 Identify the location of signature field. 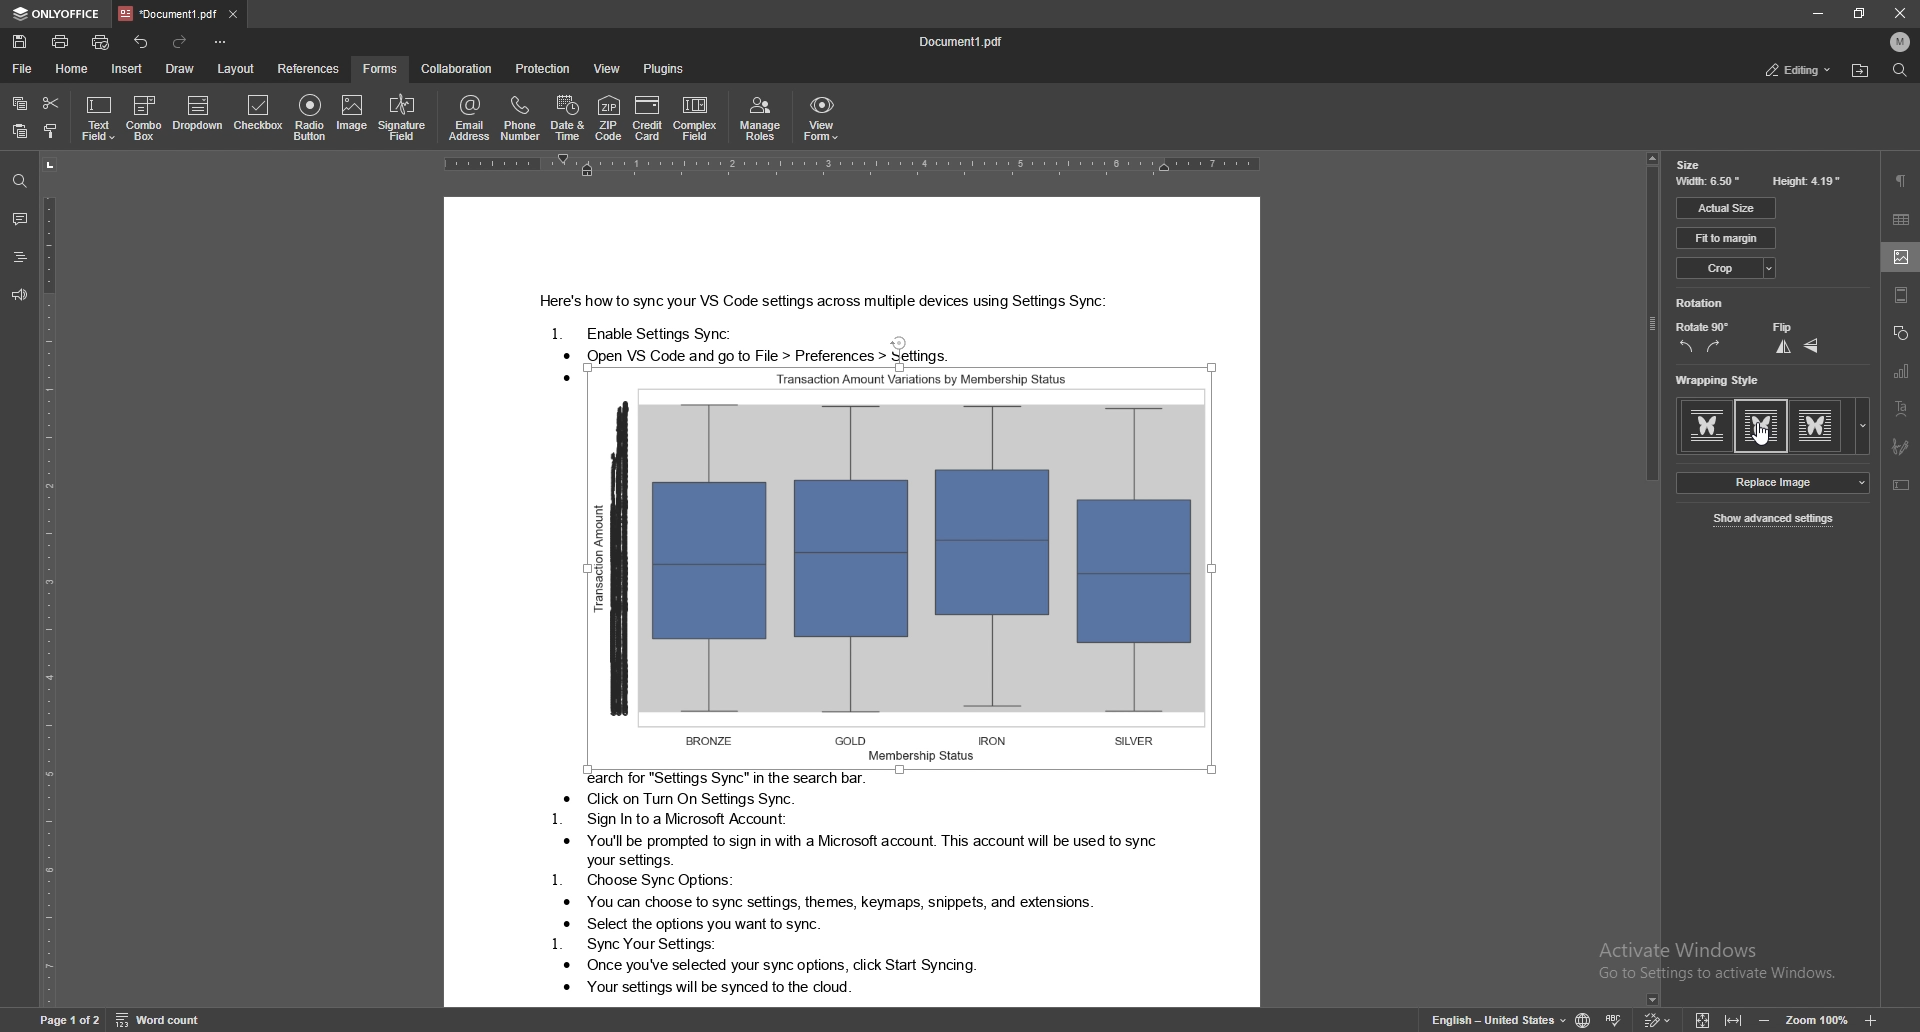
(1900, 446).